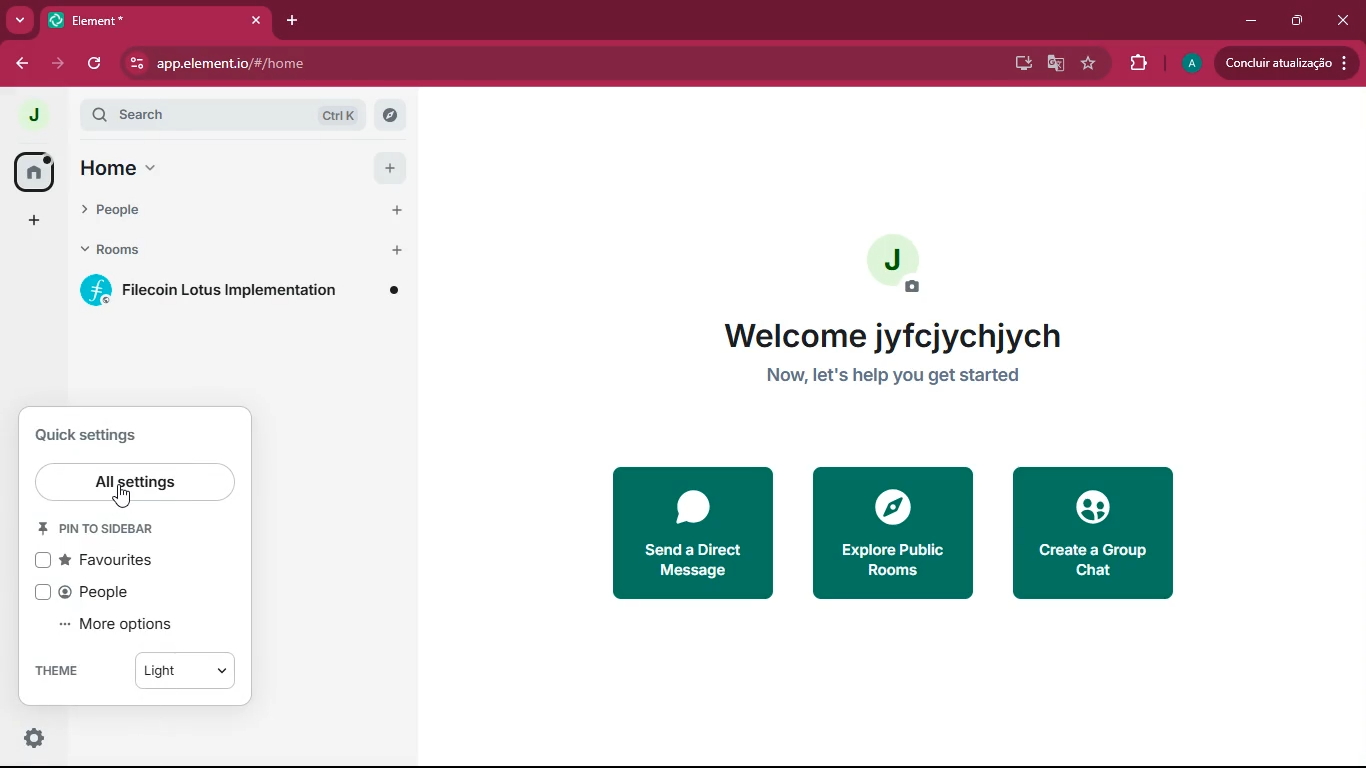 This screenshot has width=1366, height=768. What do you see at coordinates (1097, 535) in the screenshot?
I see `create a group chat` at bounding box center [1097, 535].